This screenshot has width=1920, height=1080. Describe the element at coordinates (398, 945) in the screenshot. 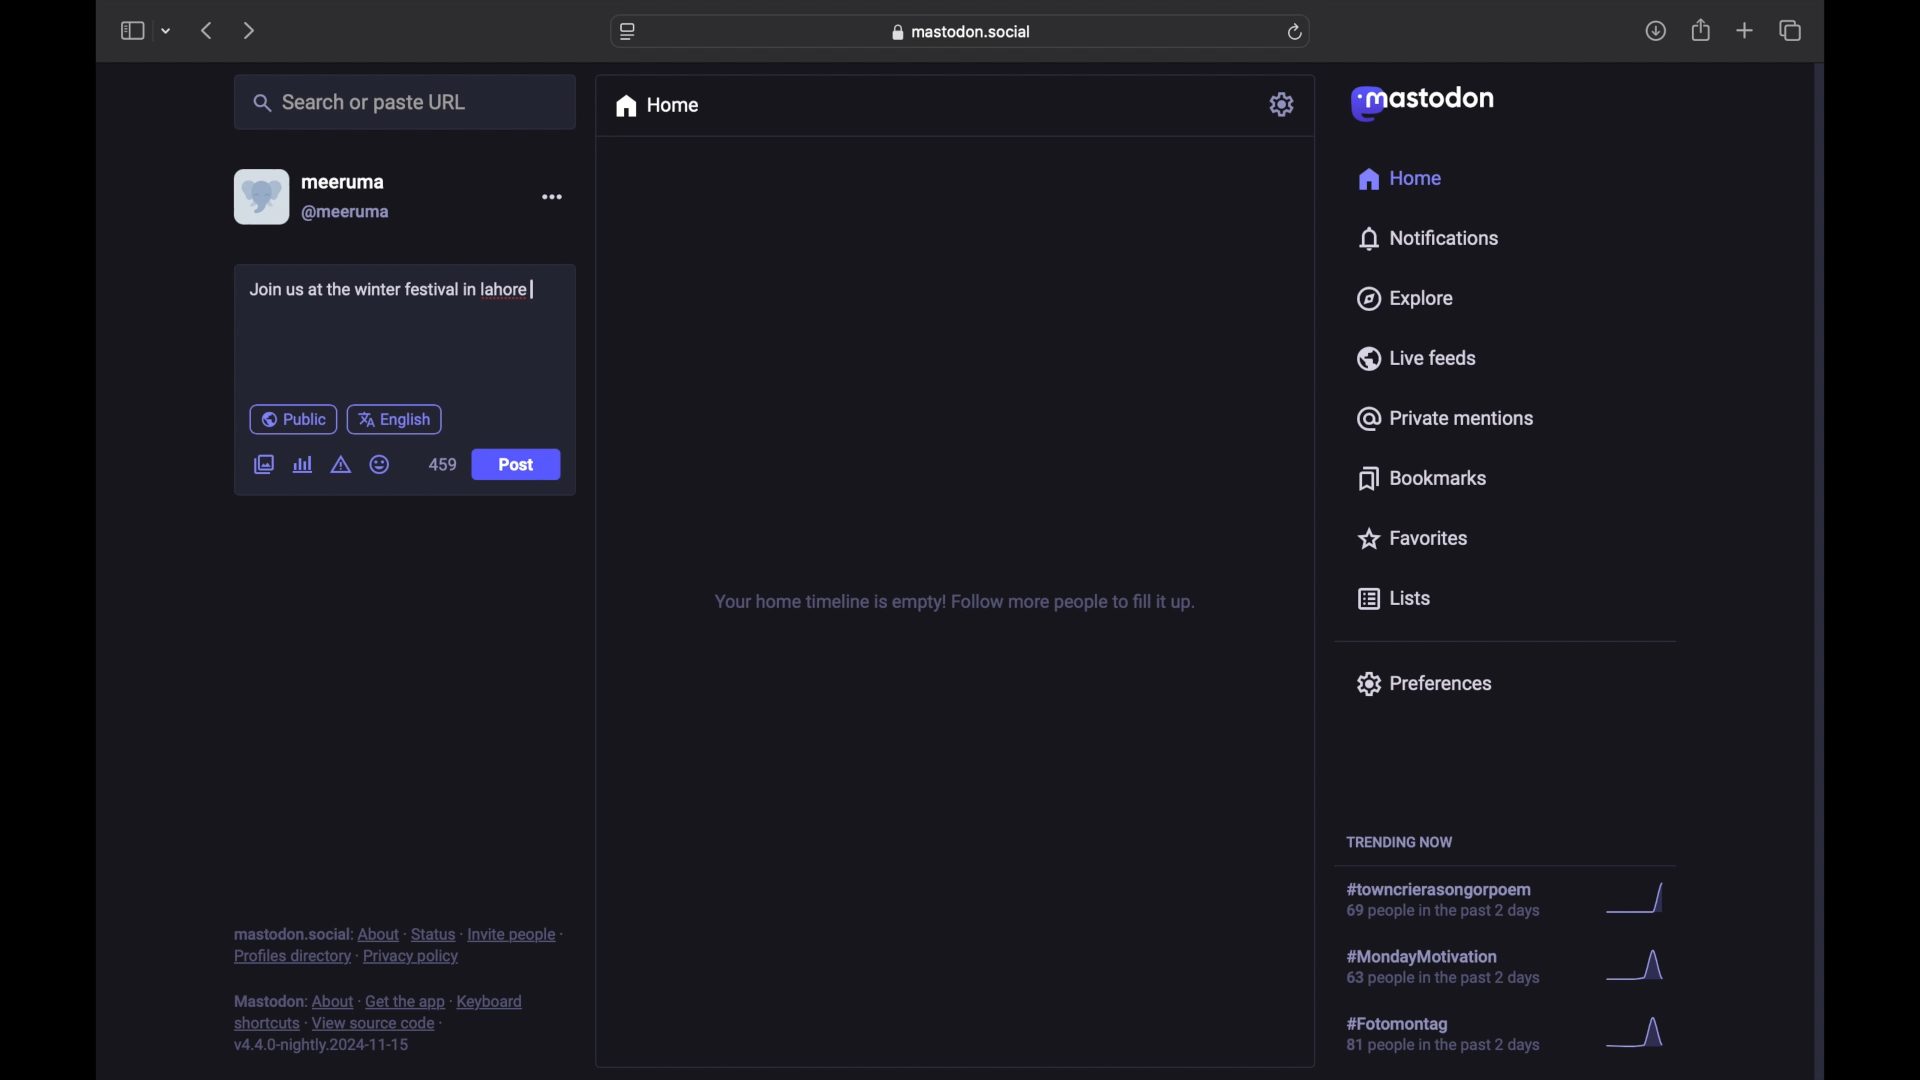

I see `footnote` at that location.